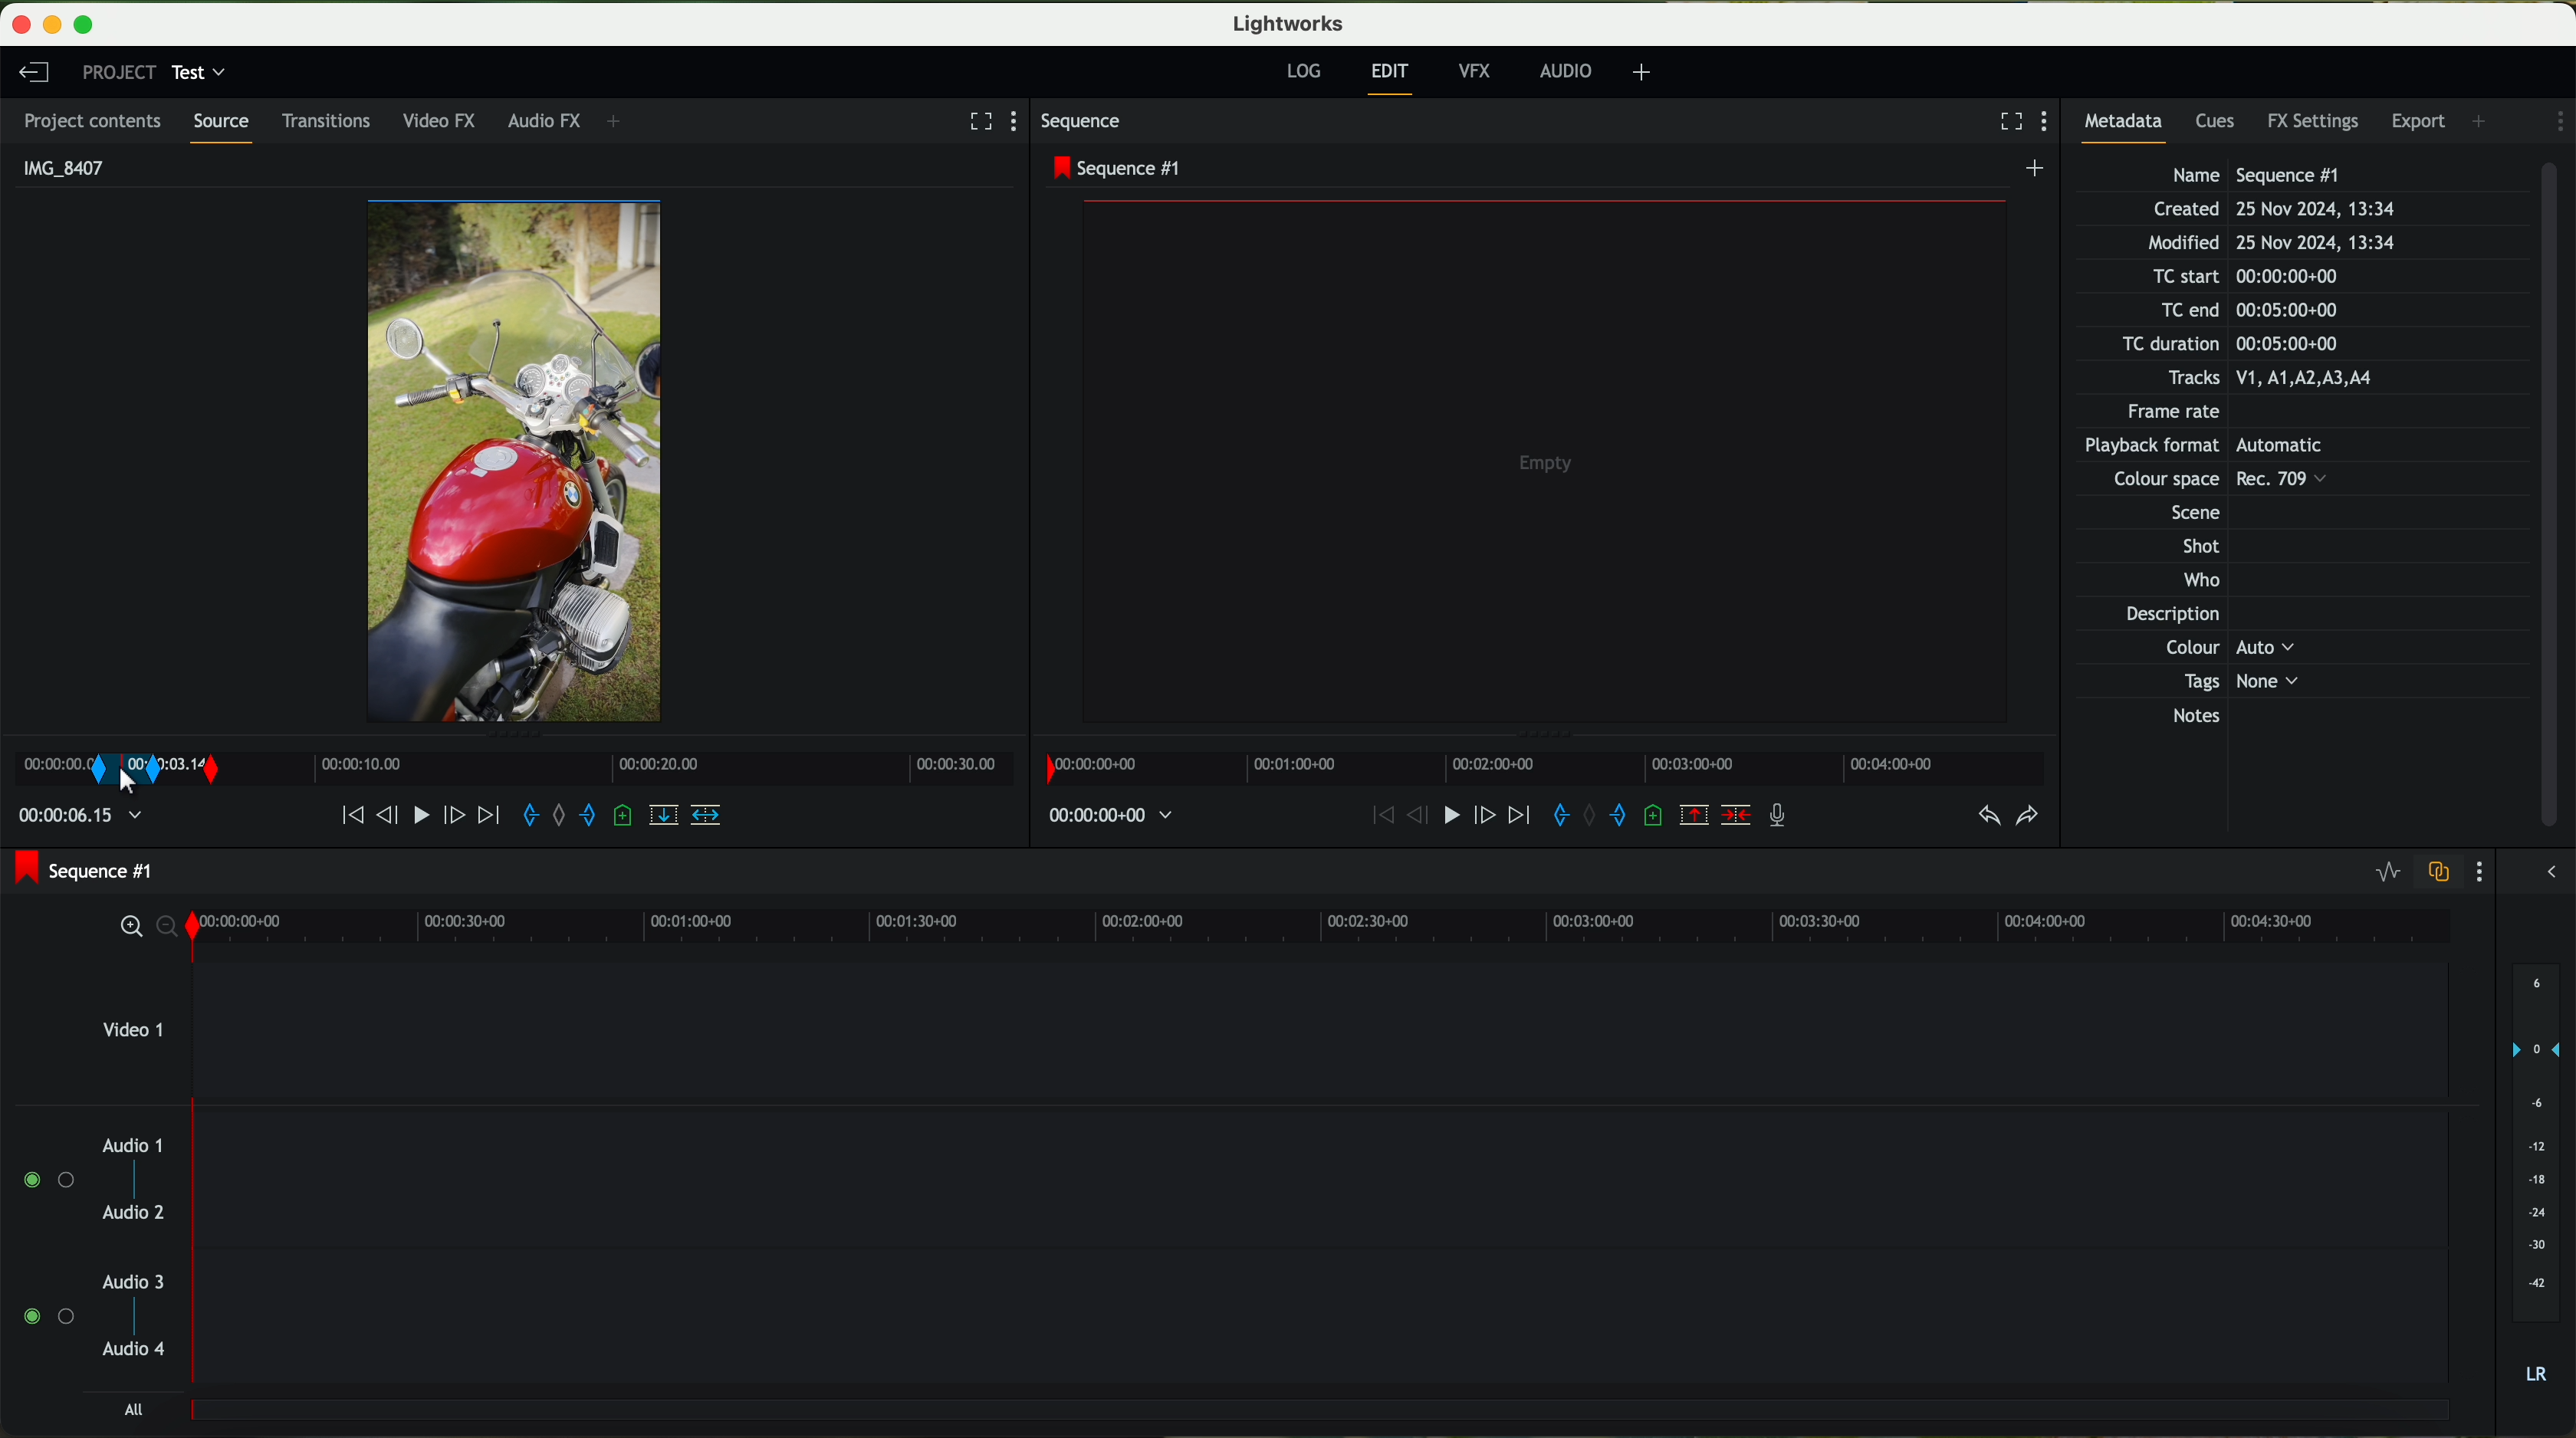 The image size is (2576, 1438). I want to click on time, so click(1114, 816).